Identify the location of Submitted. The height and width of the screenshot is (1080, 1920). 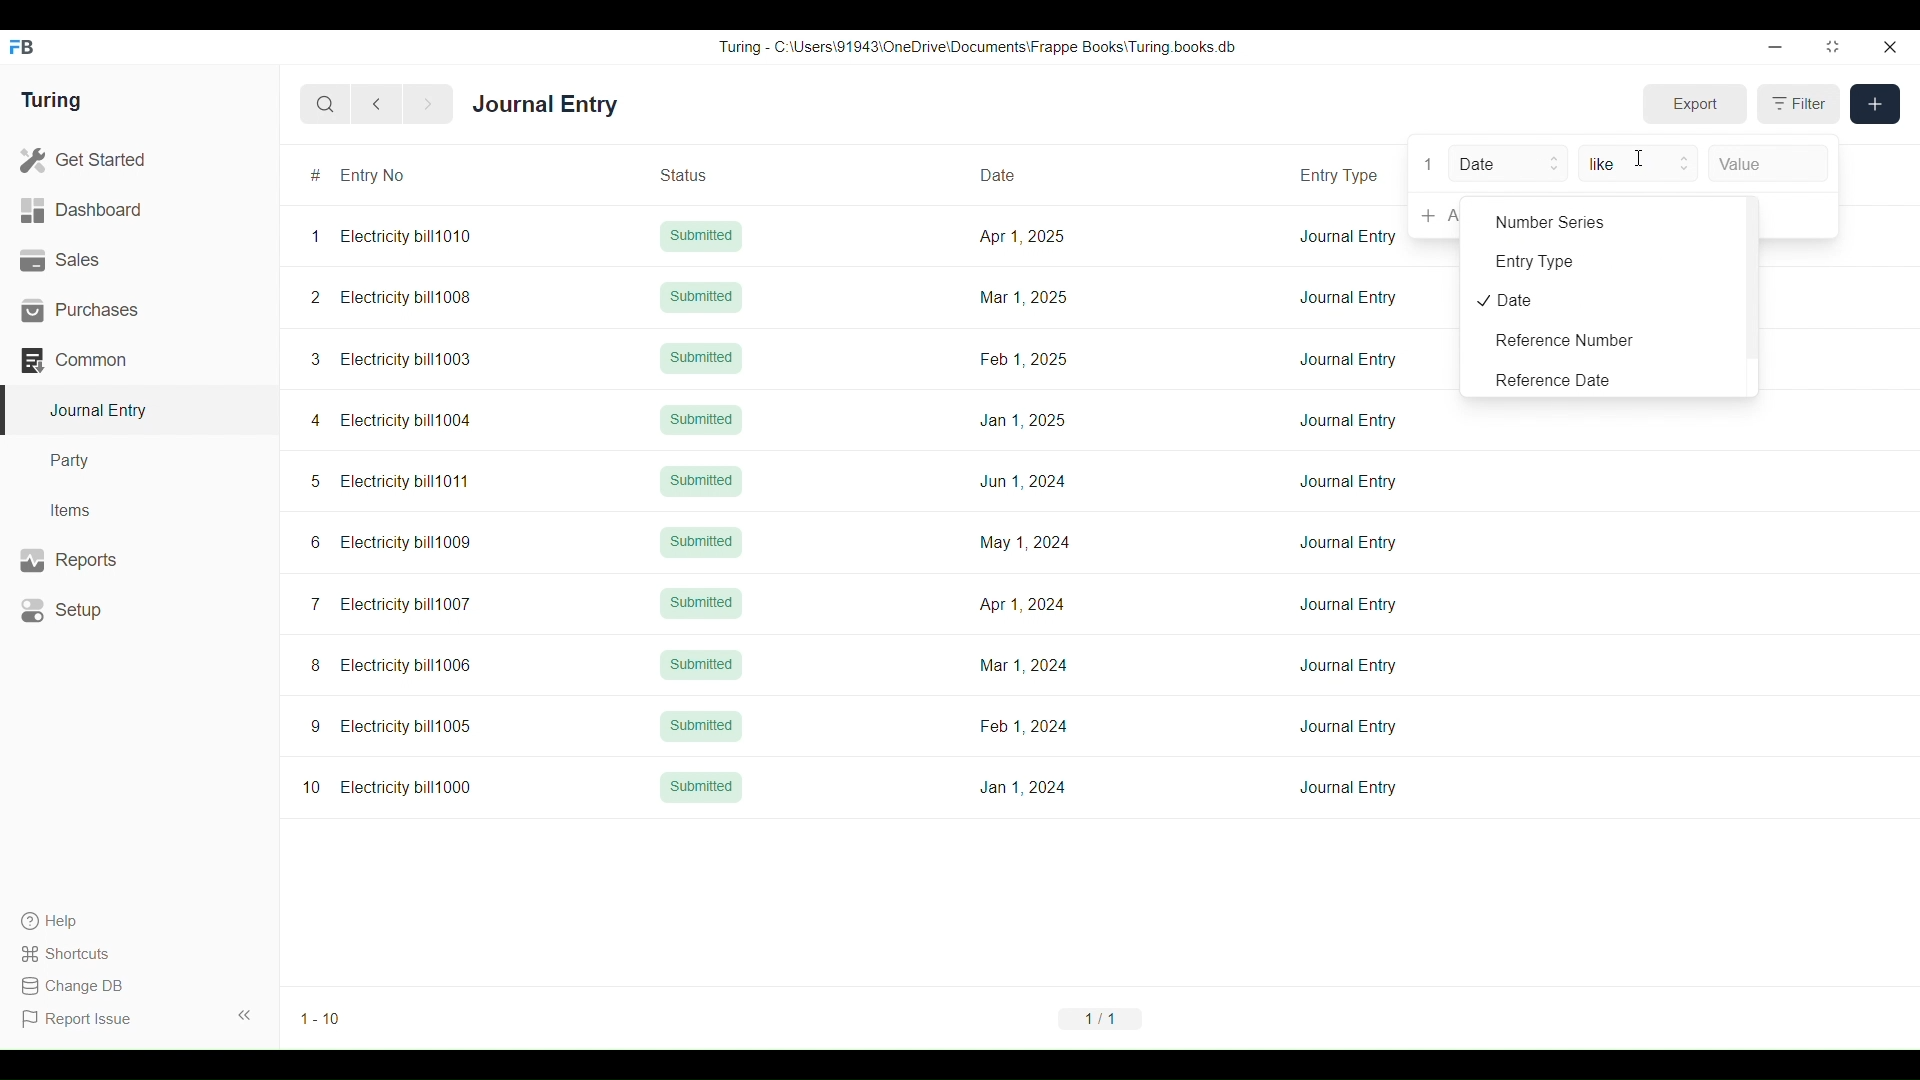
(700, 663).